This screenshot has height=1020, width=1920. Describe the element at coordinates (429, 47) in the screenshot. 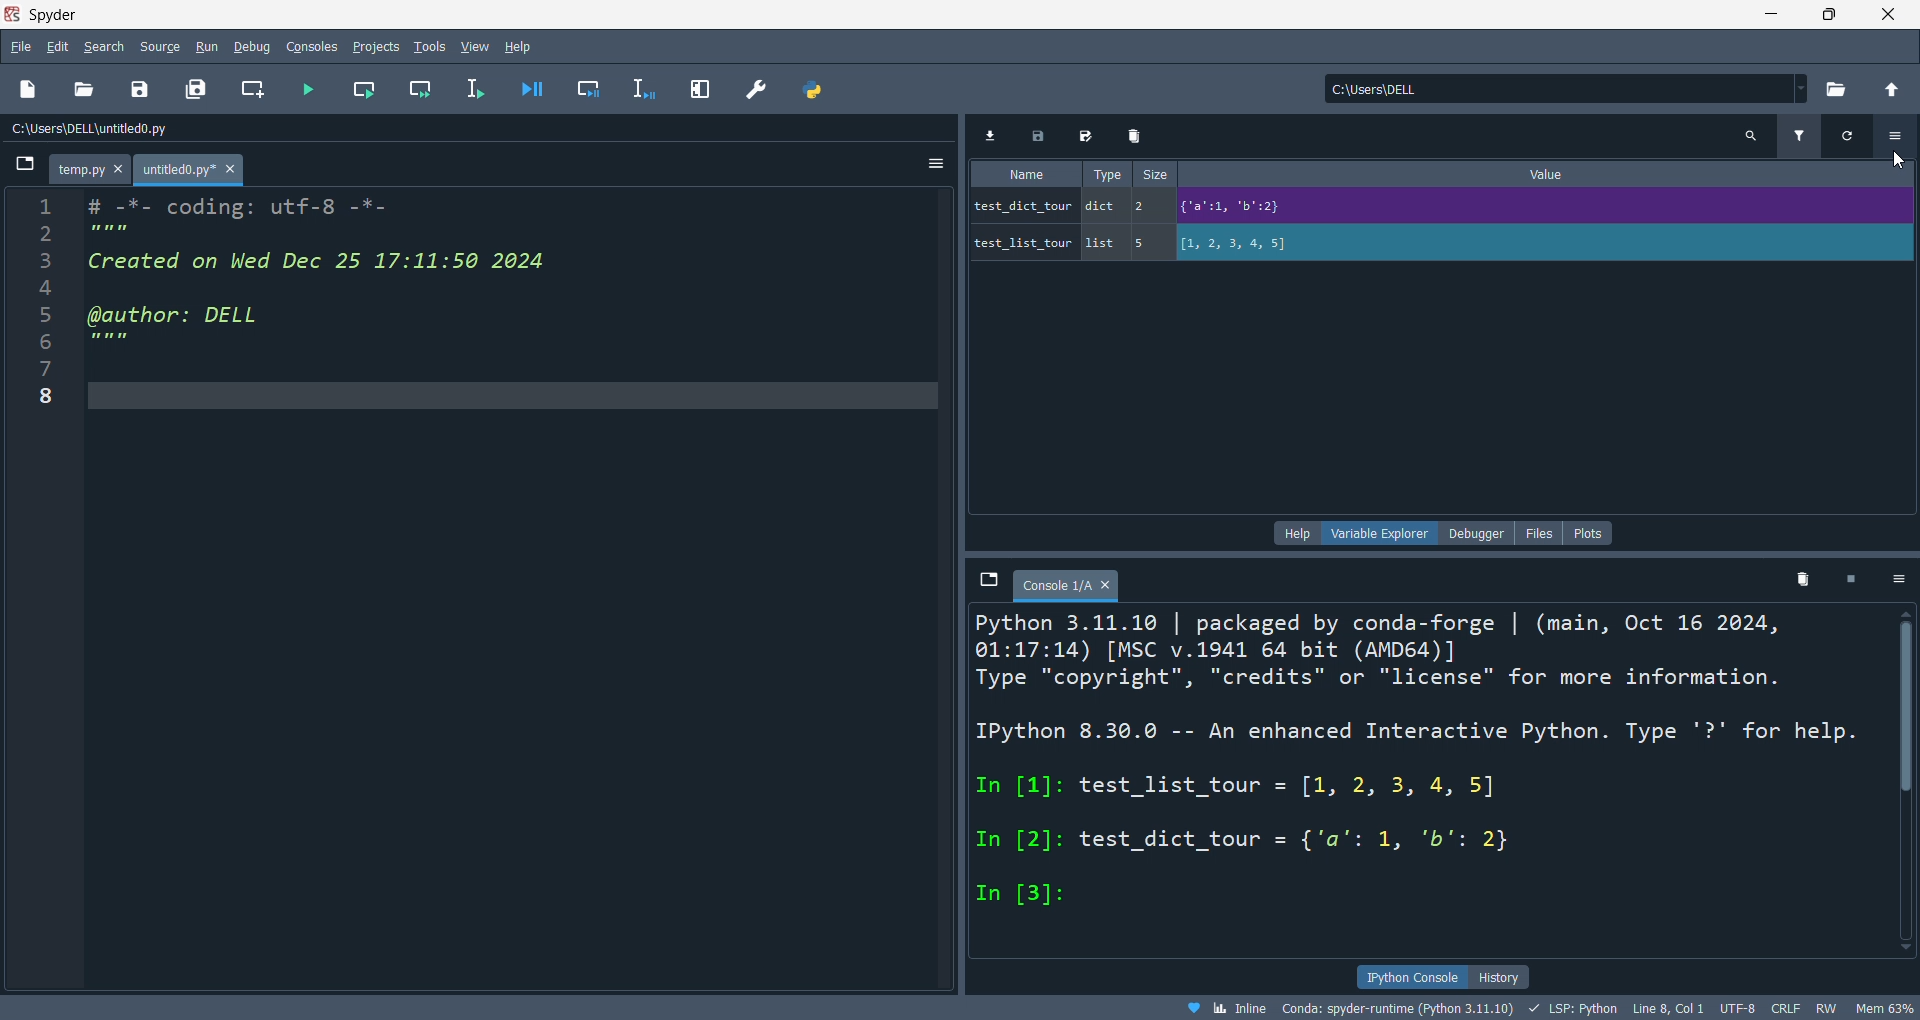

I see `tools` at that location.